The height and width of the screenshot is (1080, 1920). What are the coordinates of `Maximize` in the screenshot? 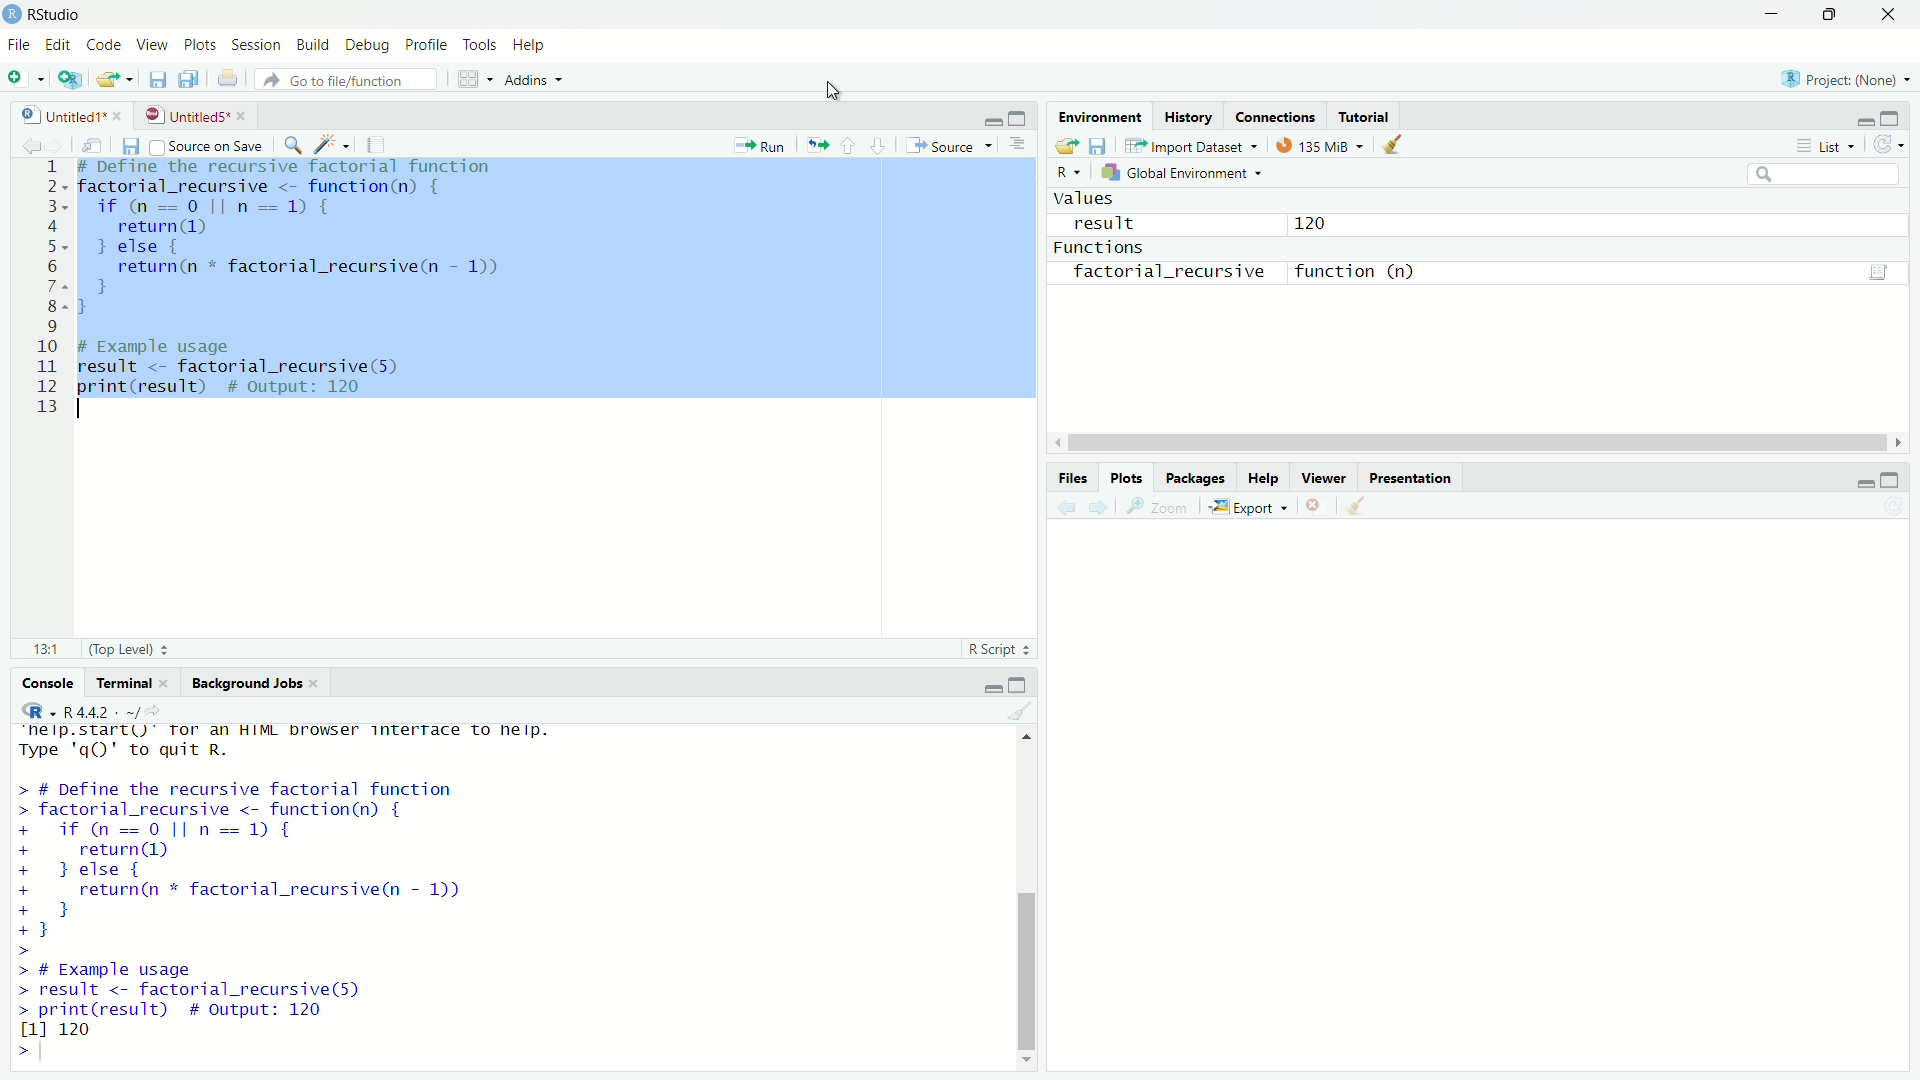 It's located at (1891, 481).